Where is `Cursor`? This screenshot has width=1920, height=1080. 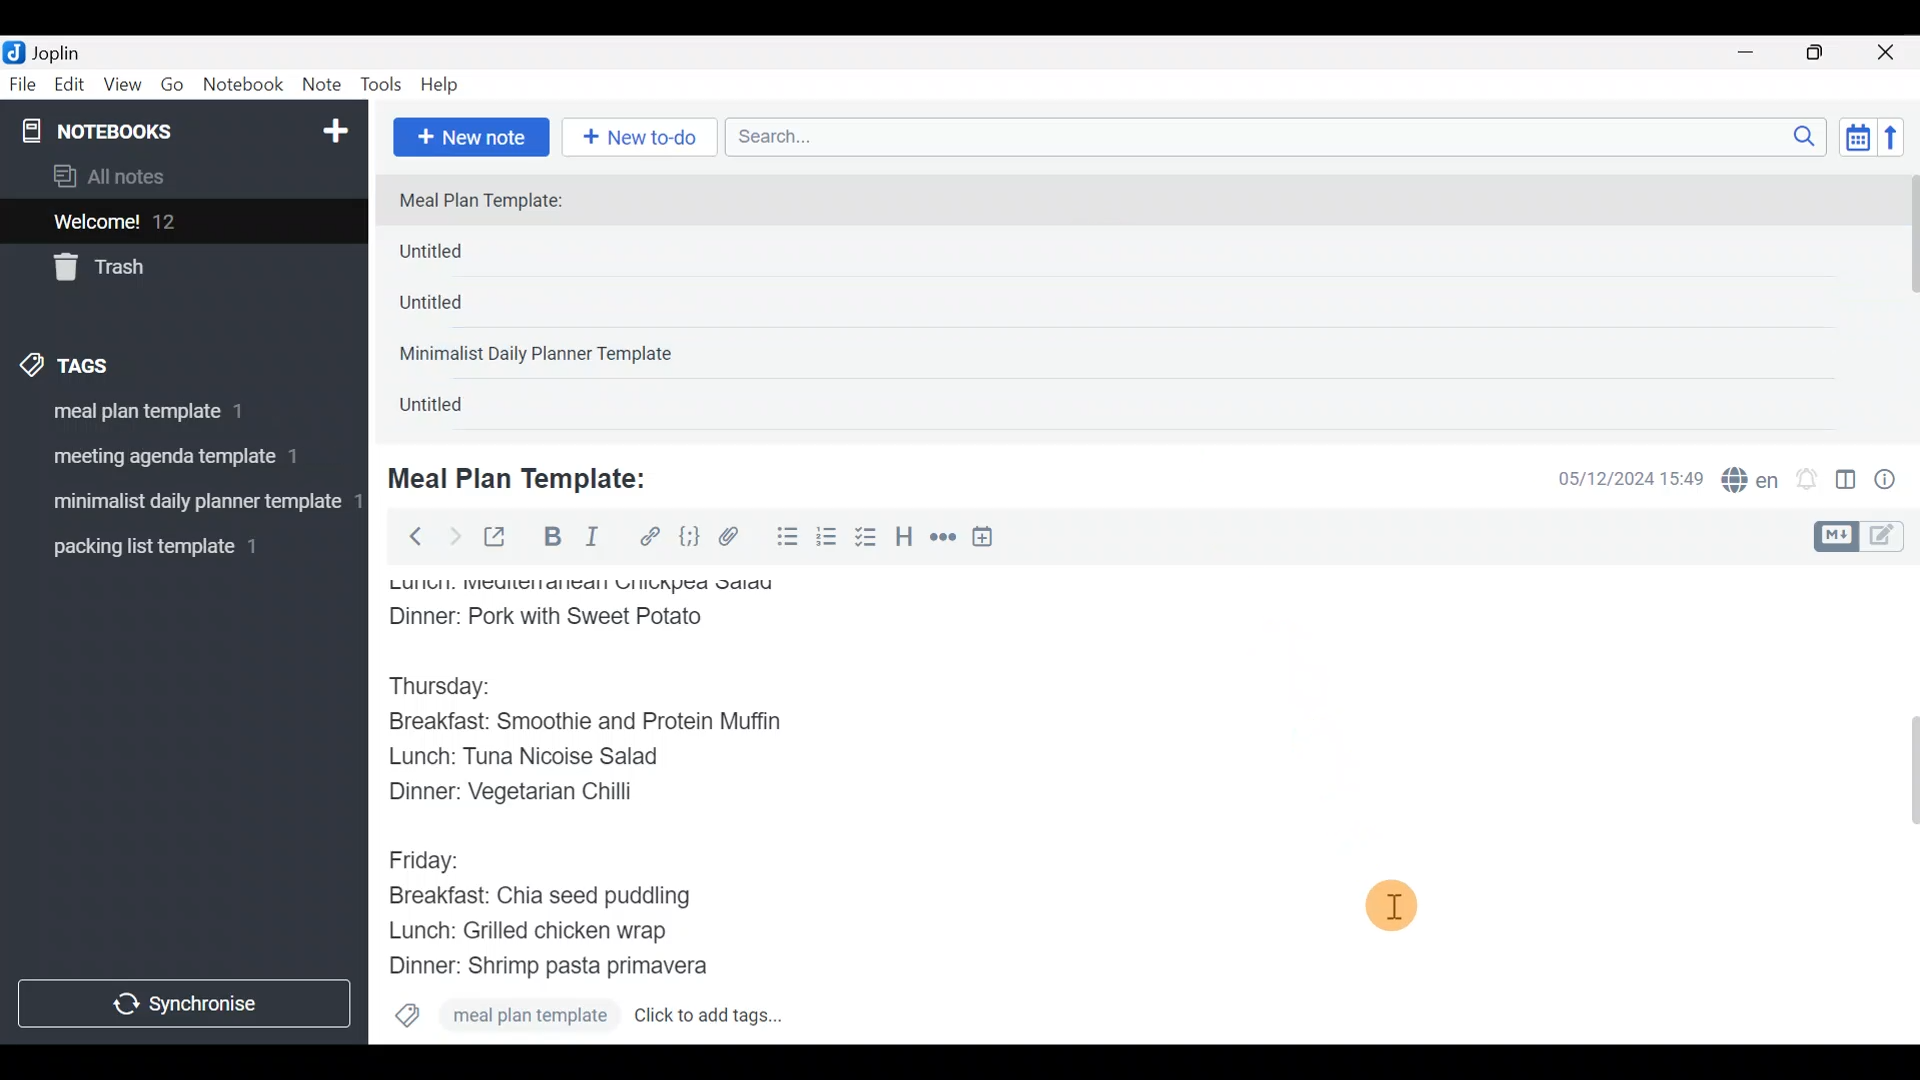 Cursor is located at coordinates (1397, 901).